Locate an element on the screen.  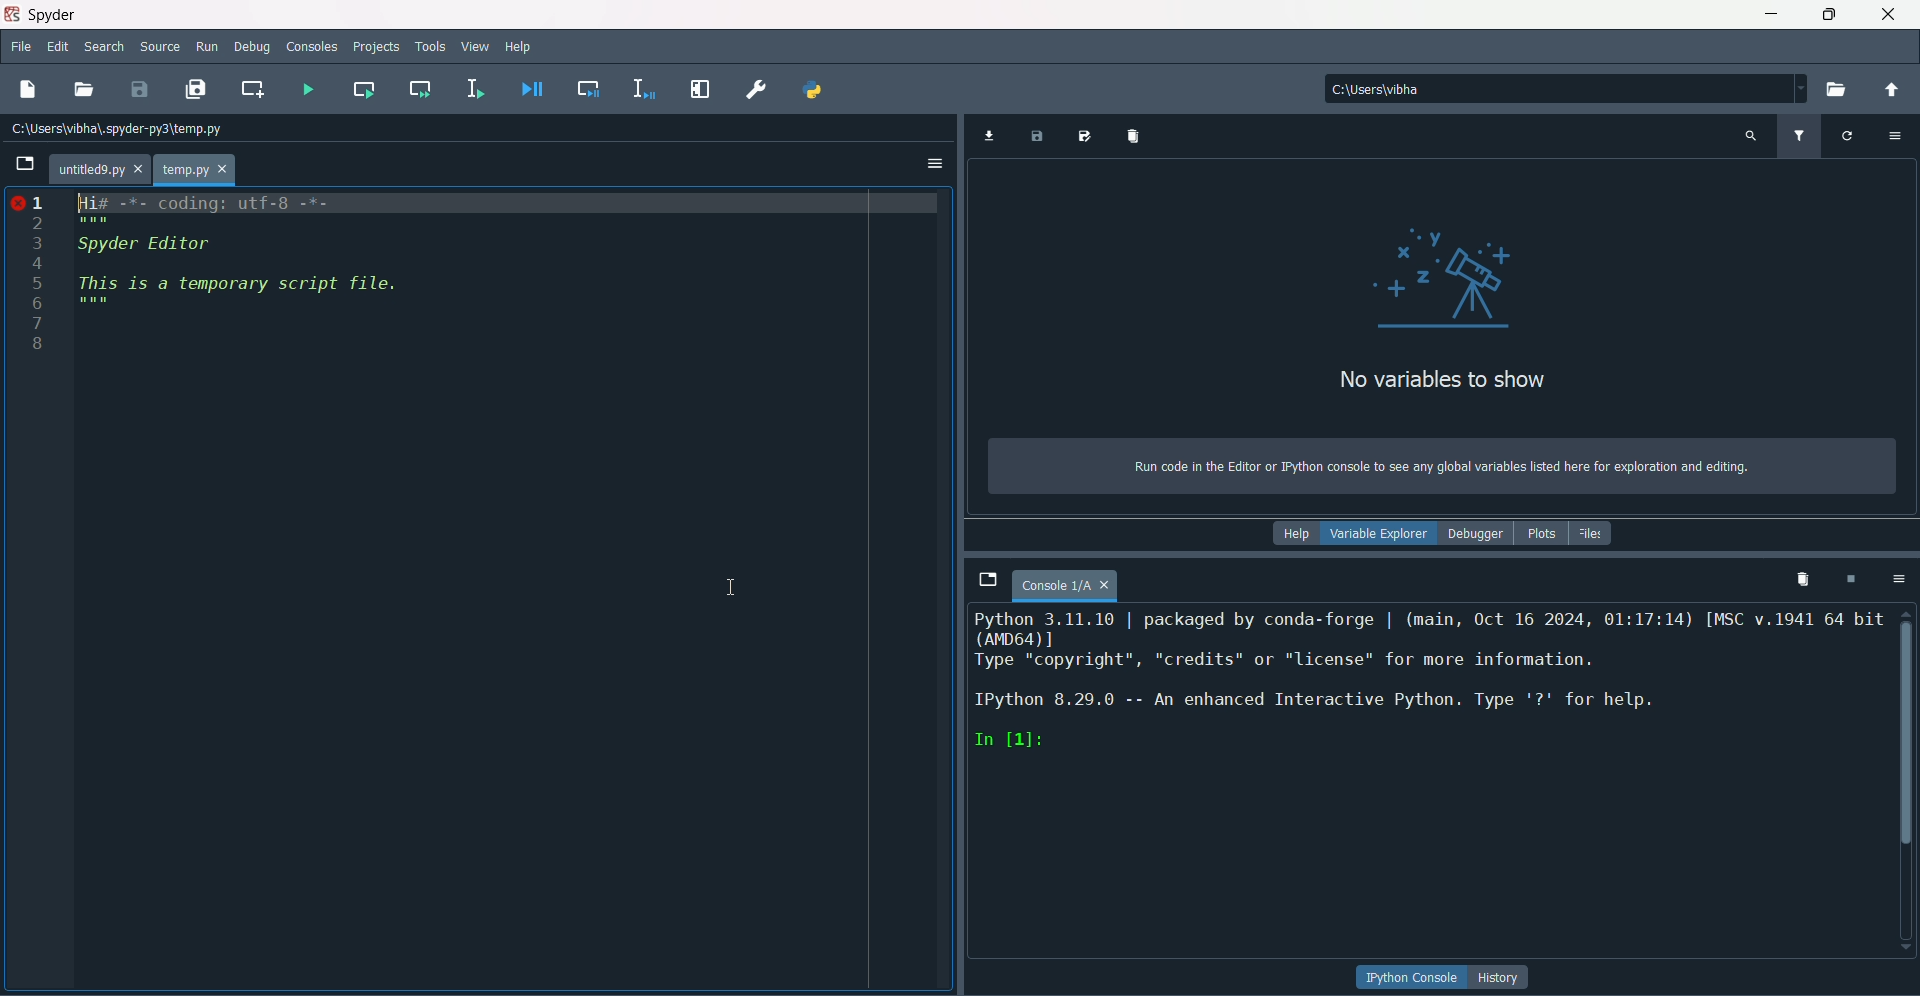
file is located at coordinates (22, 47).